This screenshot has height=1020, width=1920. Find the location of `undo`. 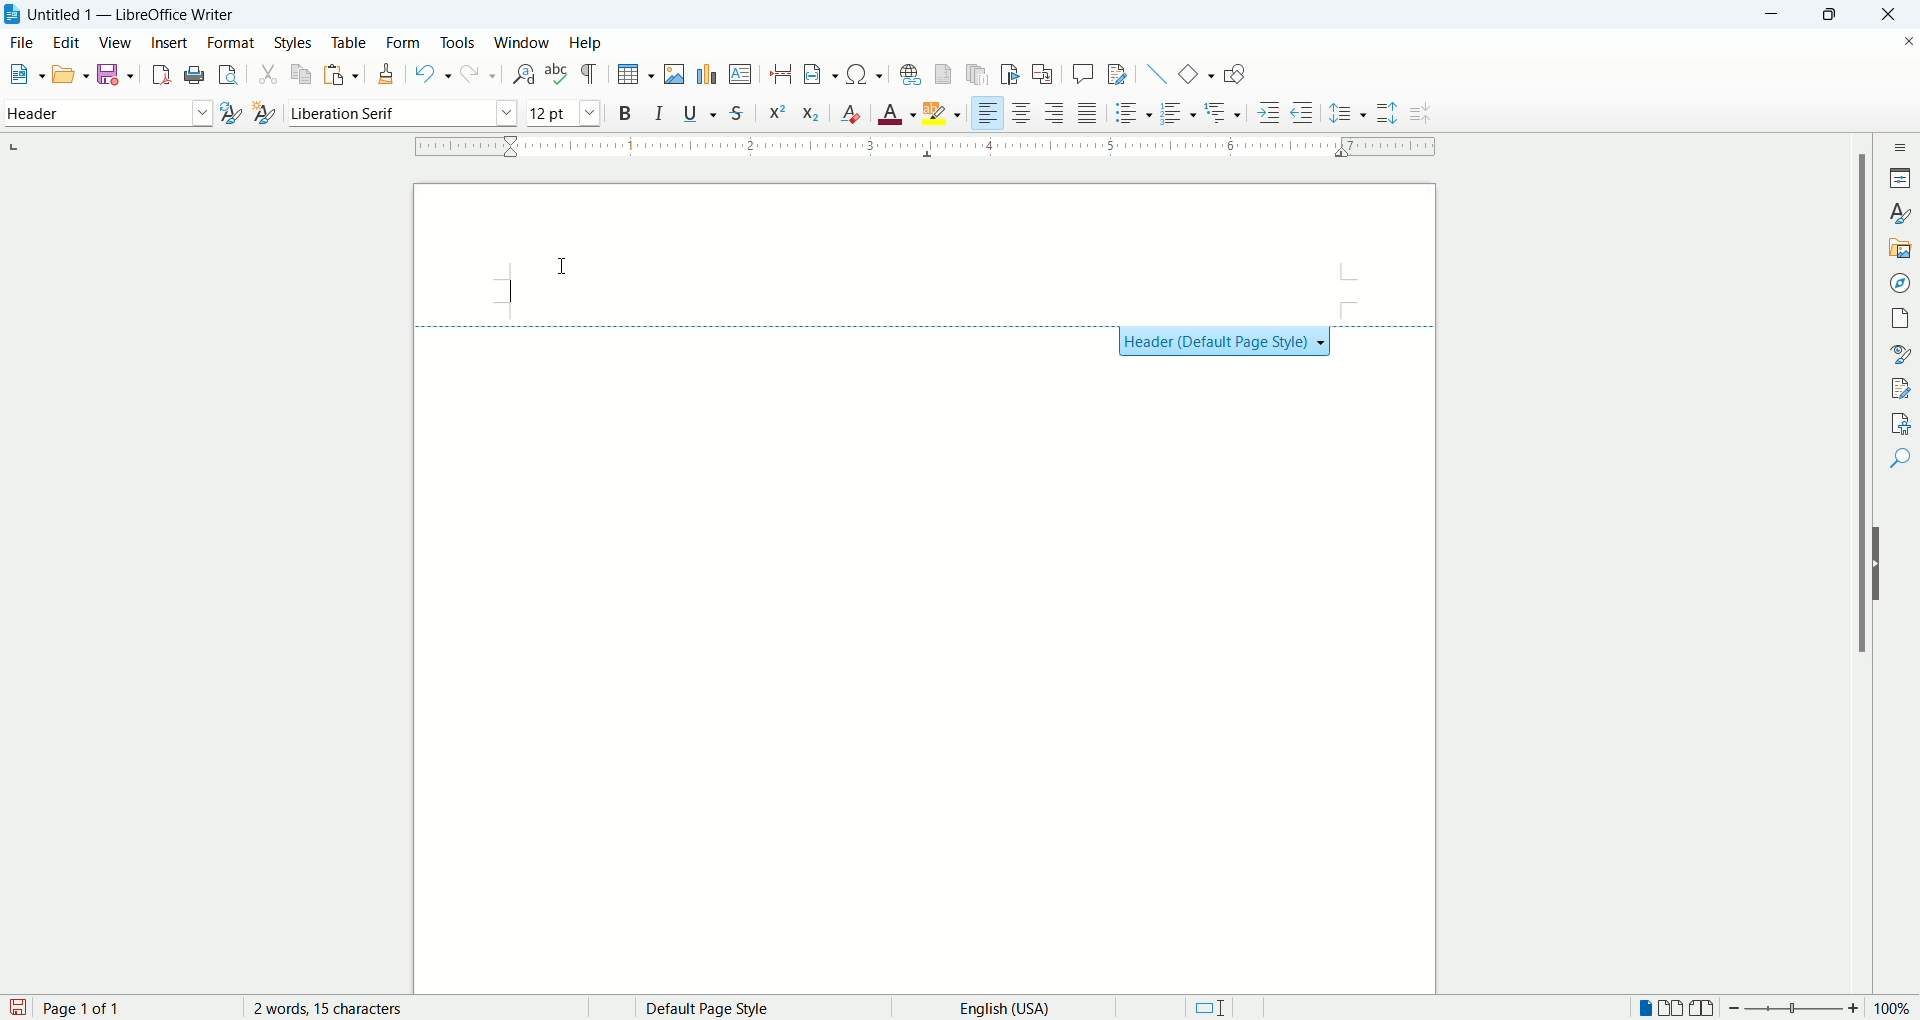

undo is located at coordinates (433, 74).